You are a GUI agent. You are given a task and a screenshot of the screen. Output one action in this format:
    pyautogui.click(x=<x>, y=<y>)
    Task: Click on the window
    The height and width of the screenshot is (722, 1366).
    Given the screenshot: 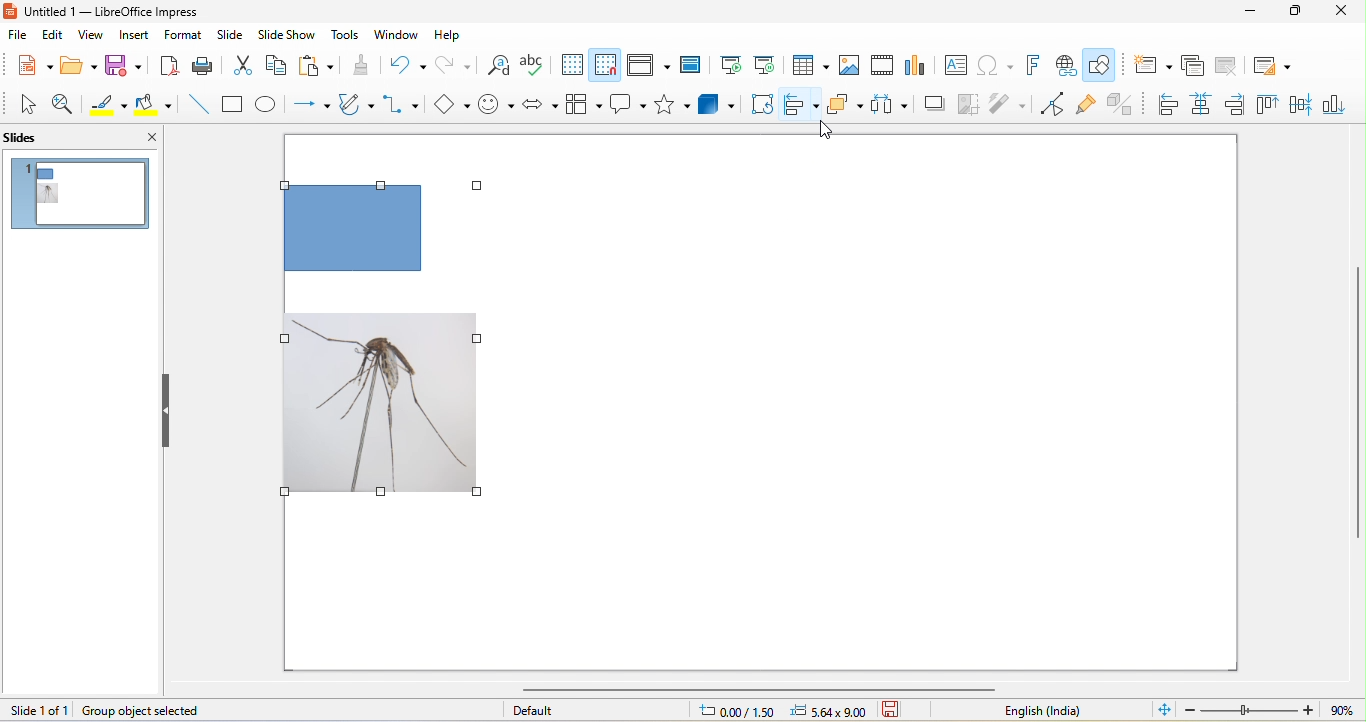 What is the action you would take?
    pyautogui.click(x=399, y=39)
    